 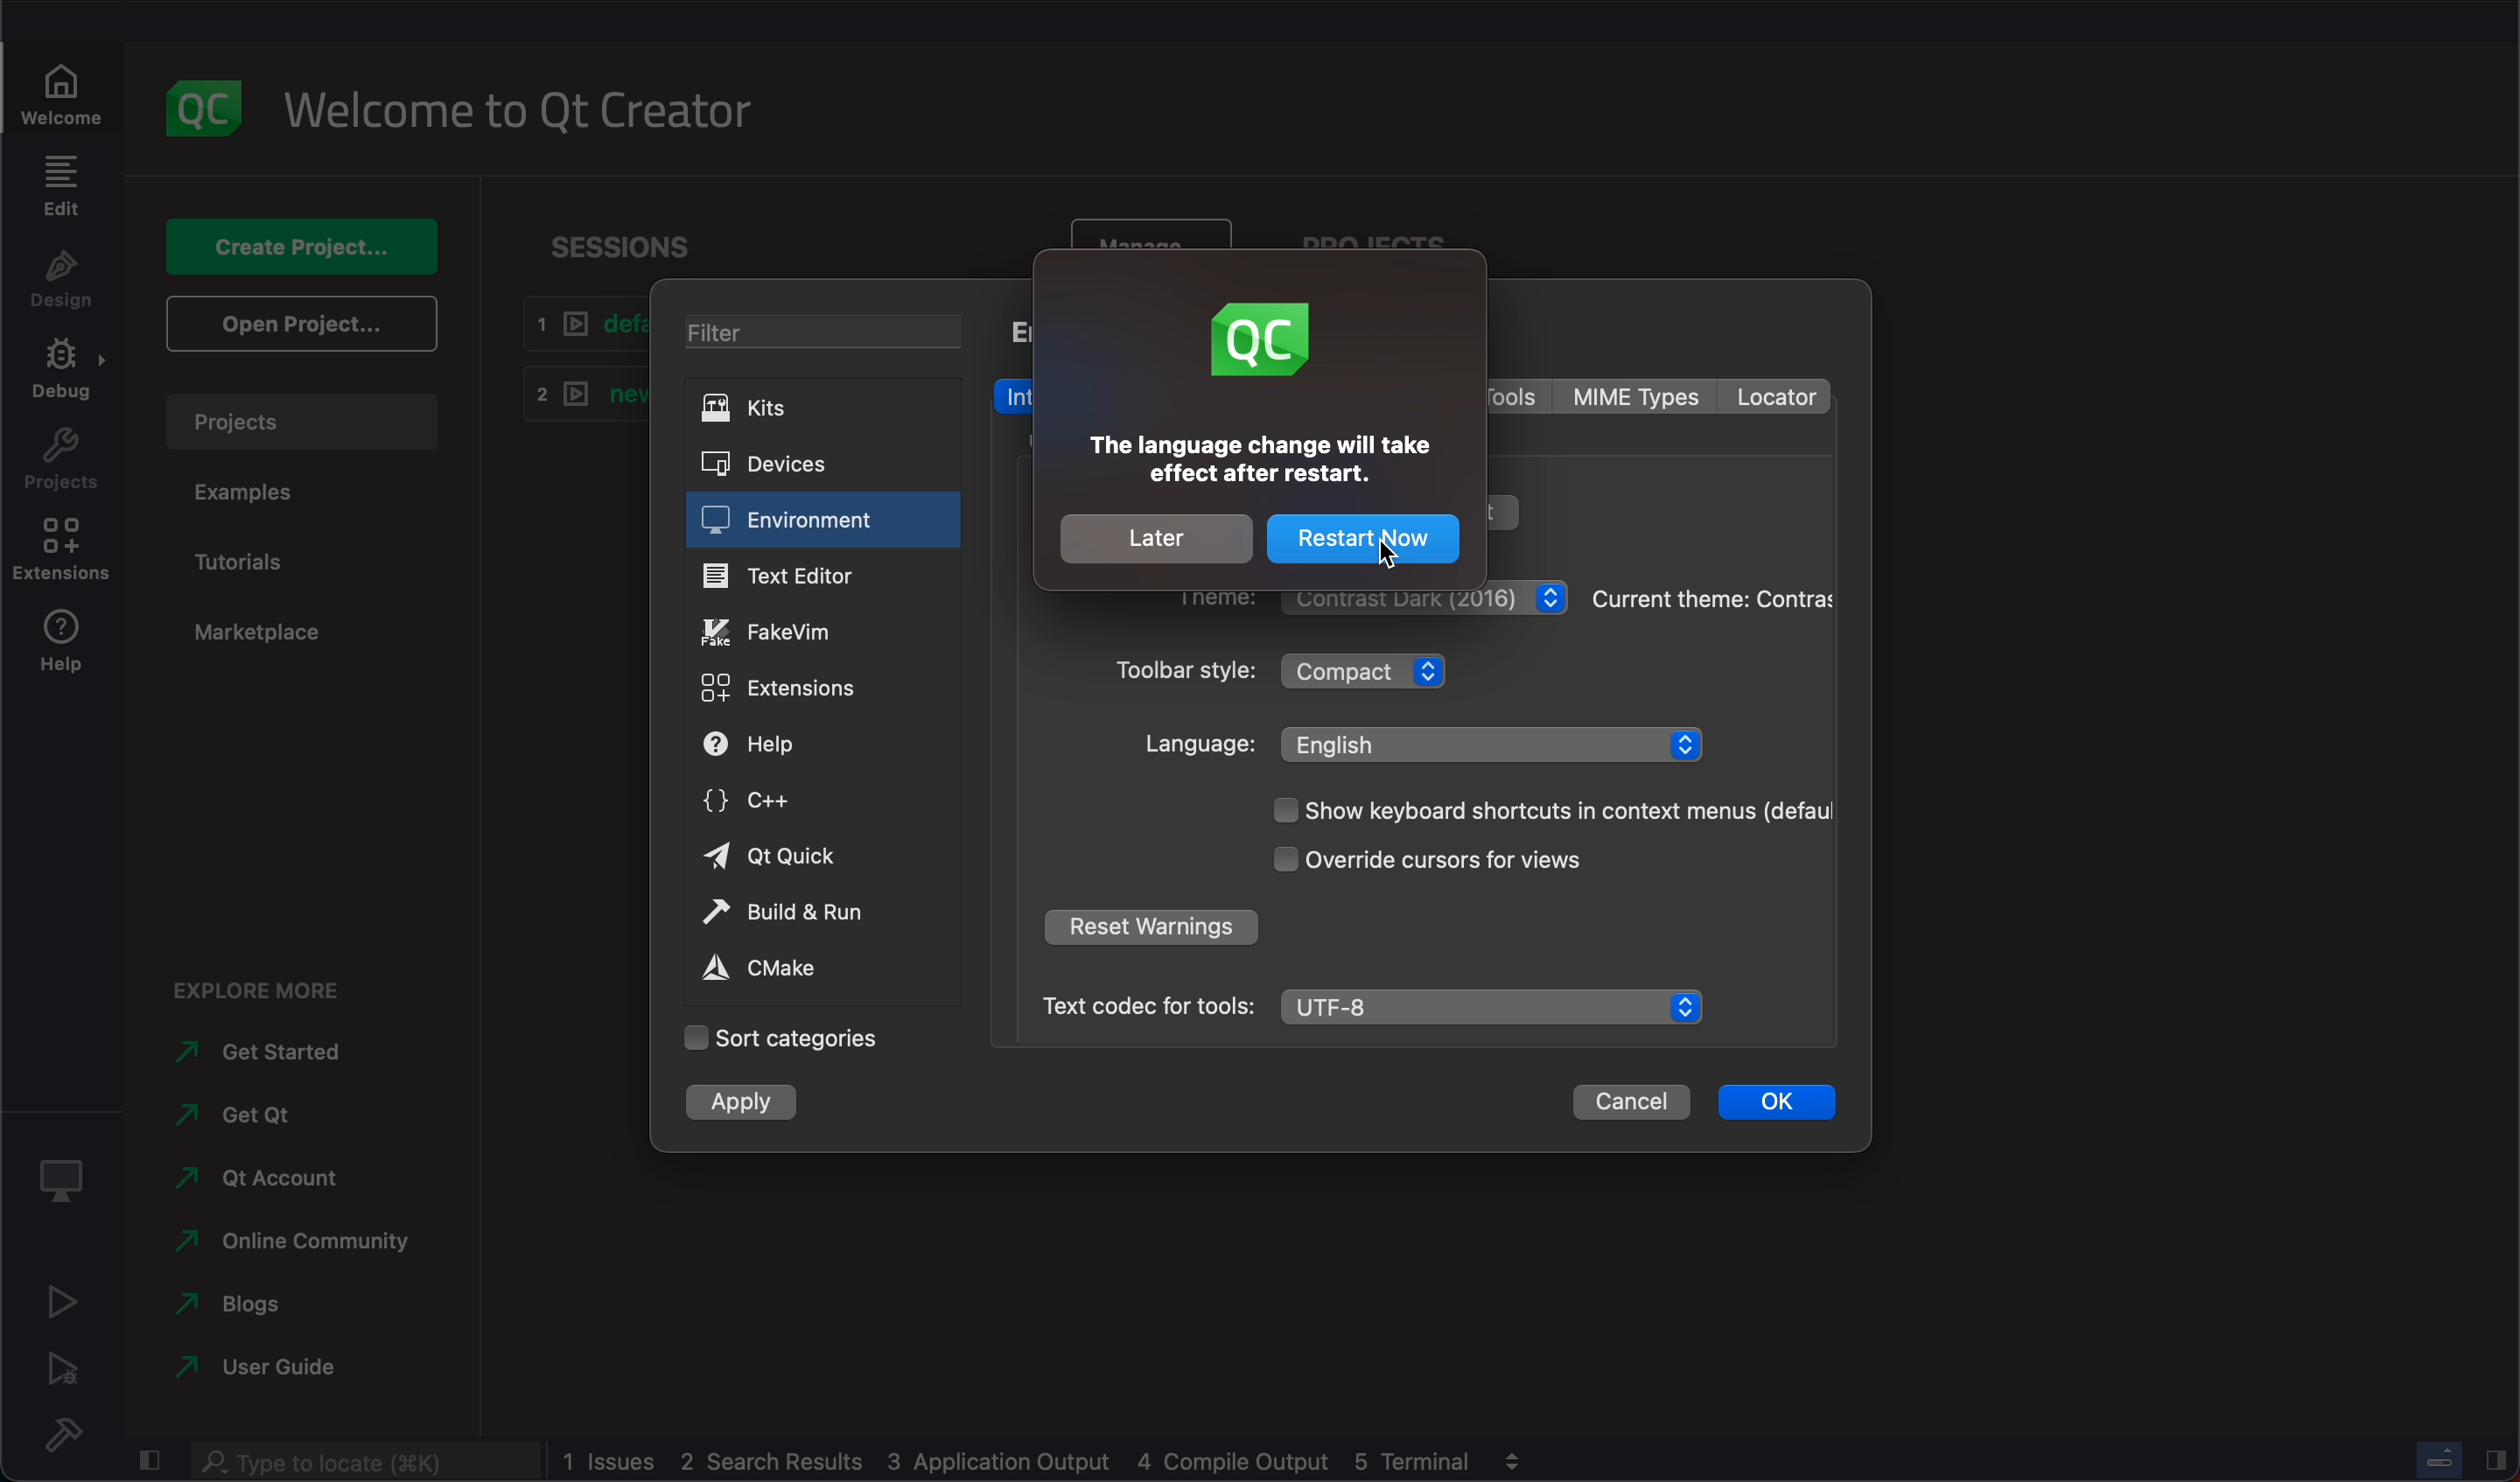 What do you see at coordinates (289, 248) in the screenshot?
I see `create` at bounding box center [289, 248].